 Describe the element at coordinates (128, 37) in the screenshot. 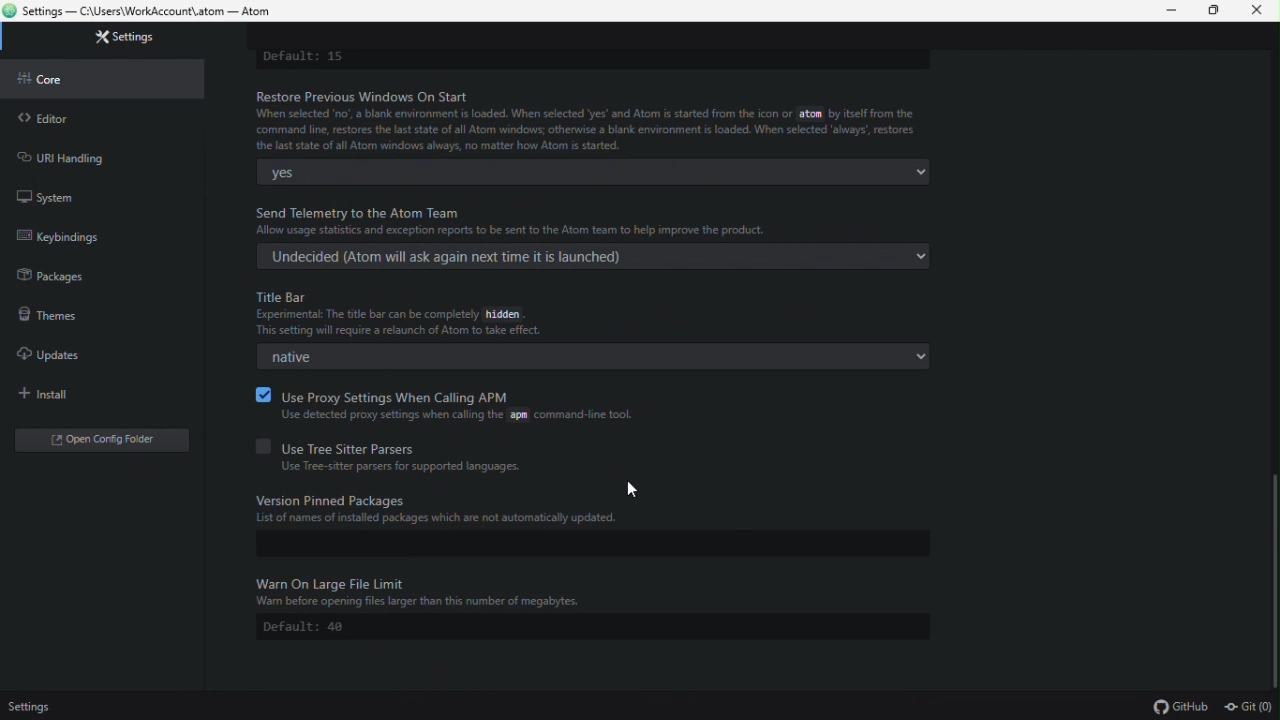

I see `settings` at that location.